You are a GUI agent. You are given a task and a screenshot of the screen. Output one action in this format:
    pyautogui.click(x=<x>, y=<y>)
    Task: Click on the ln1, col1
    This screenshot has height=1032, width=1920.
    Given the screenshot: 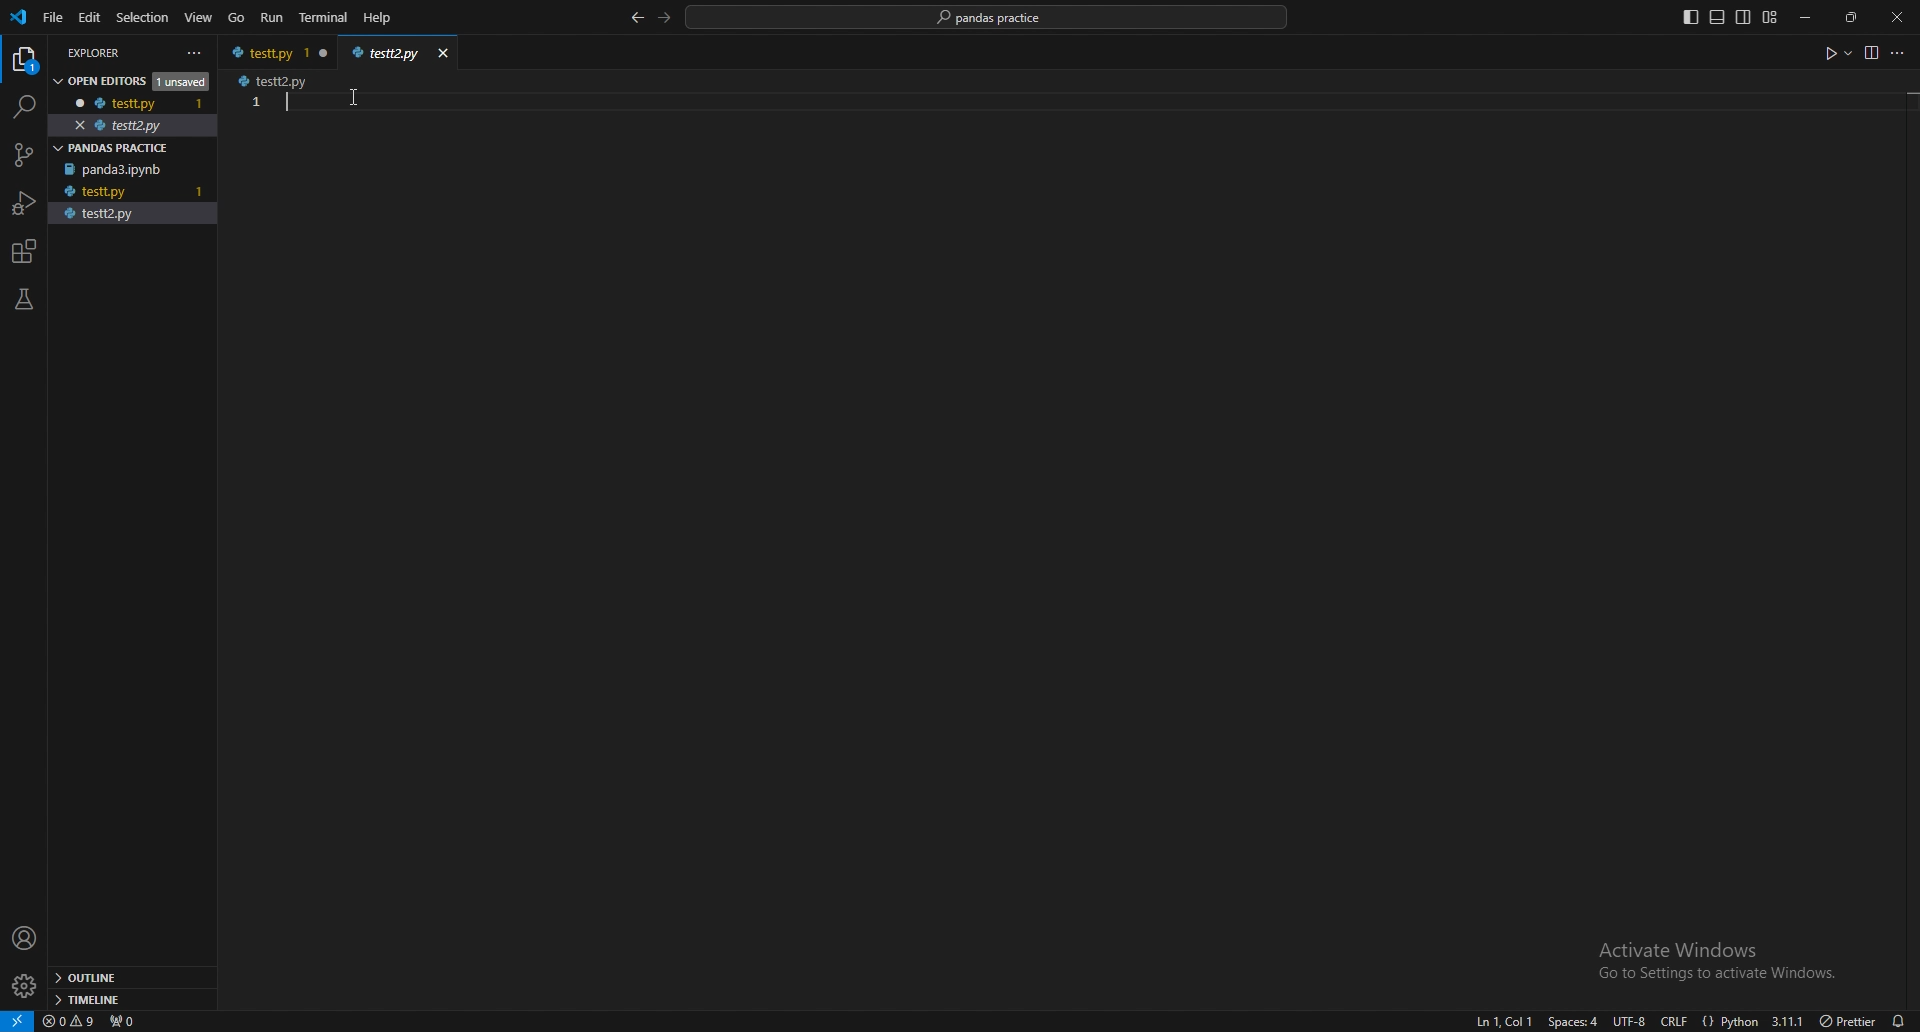 What is the action you would take?
    pyautogui.click(x=1496, y=1022)
    